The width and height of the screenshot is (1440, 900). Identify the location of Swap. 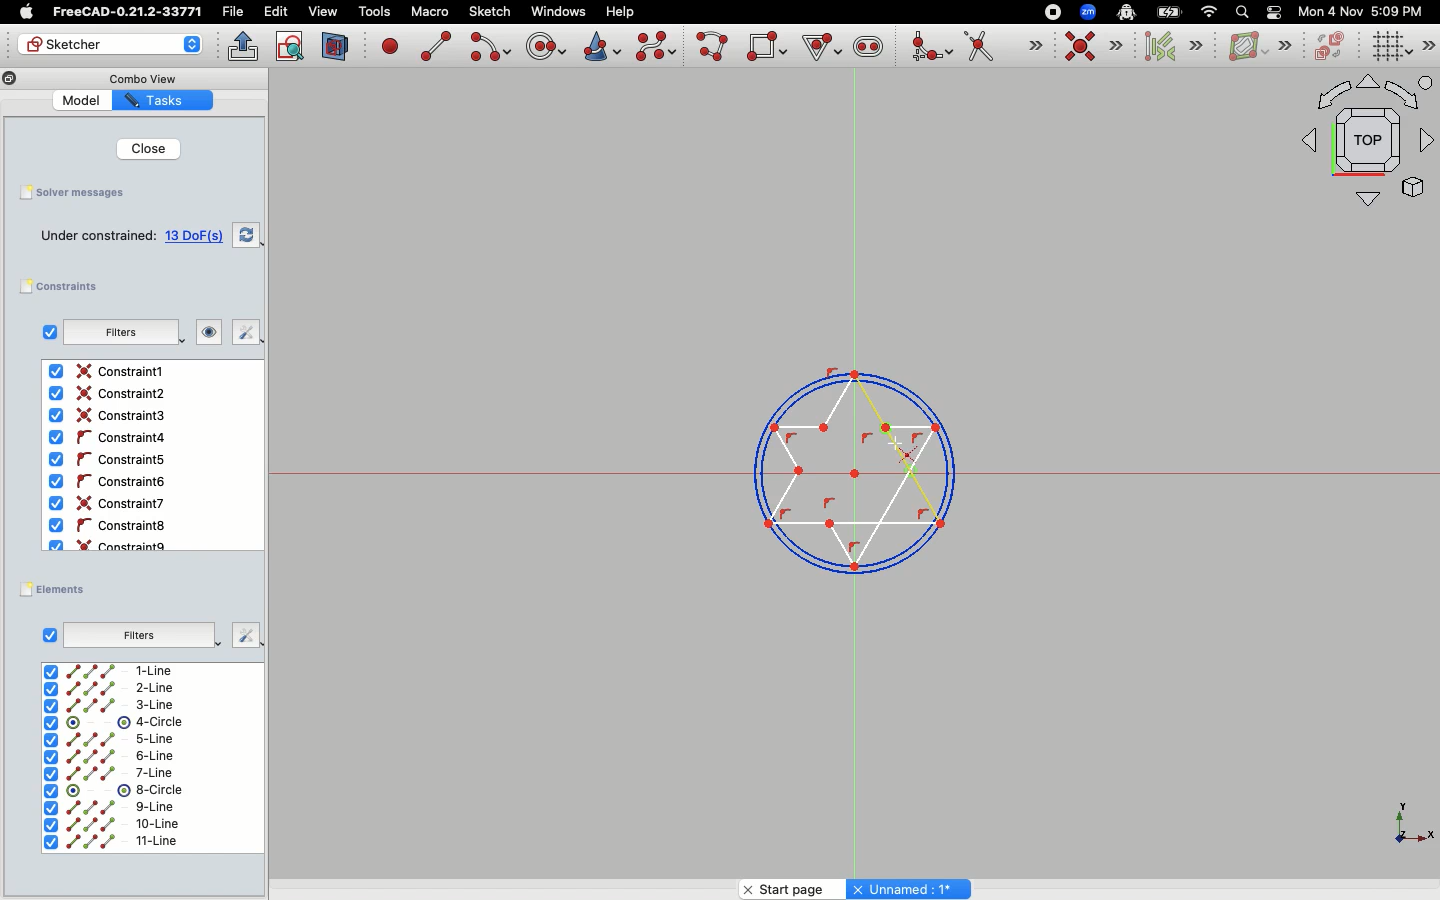
(248, 233).